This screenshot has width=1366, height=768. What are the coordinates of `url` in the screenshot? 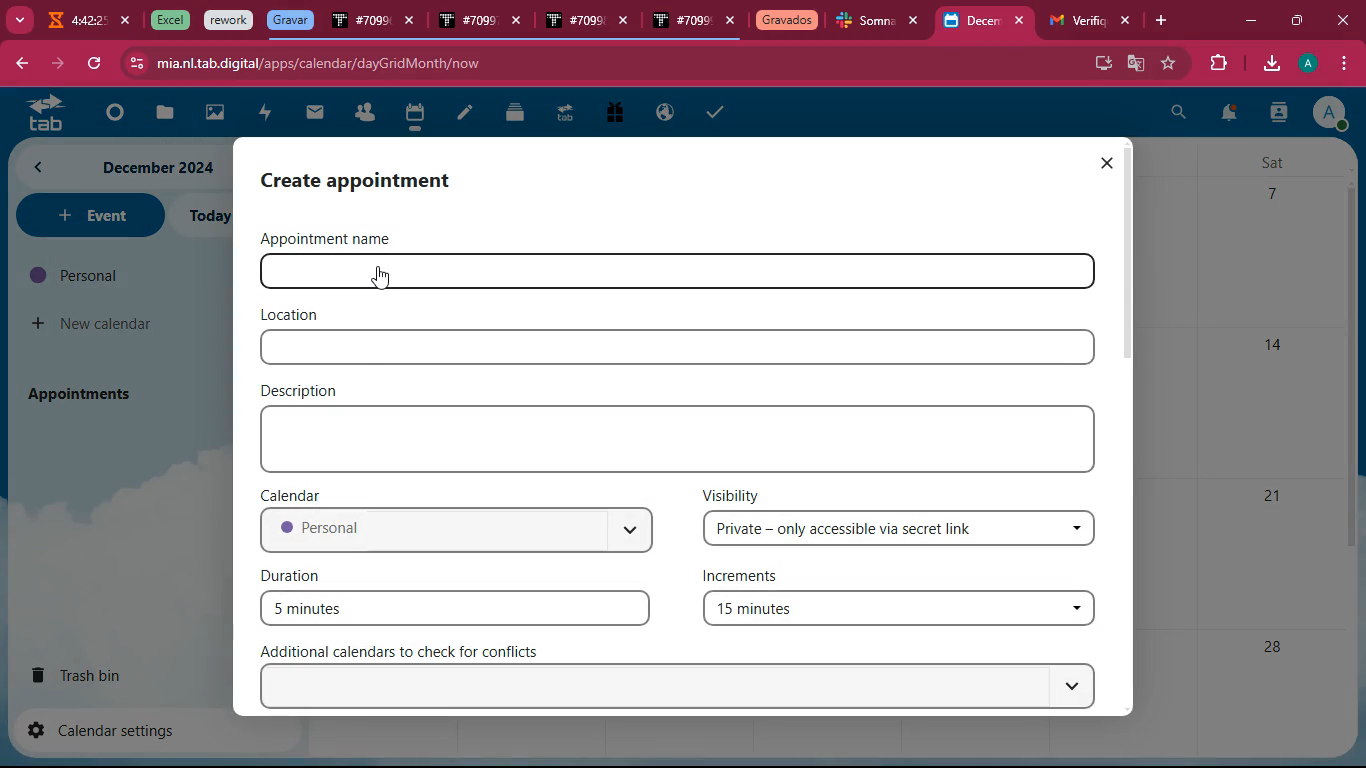 It's located at (318, 63).